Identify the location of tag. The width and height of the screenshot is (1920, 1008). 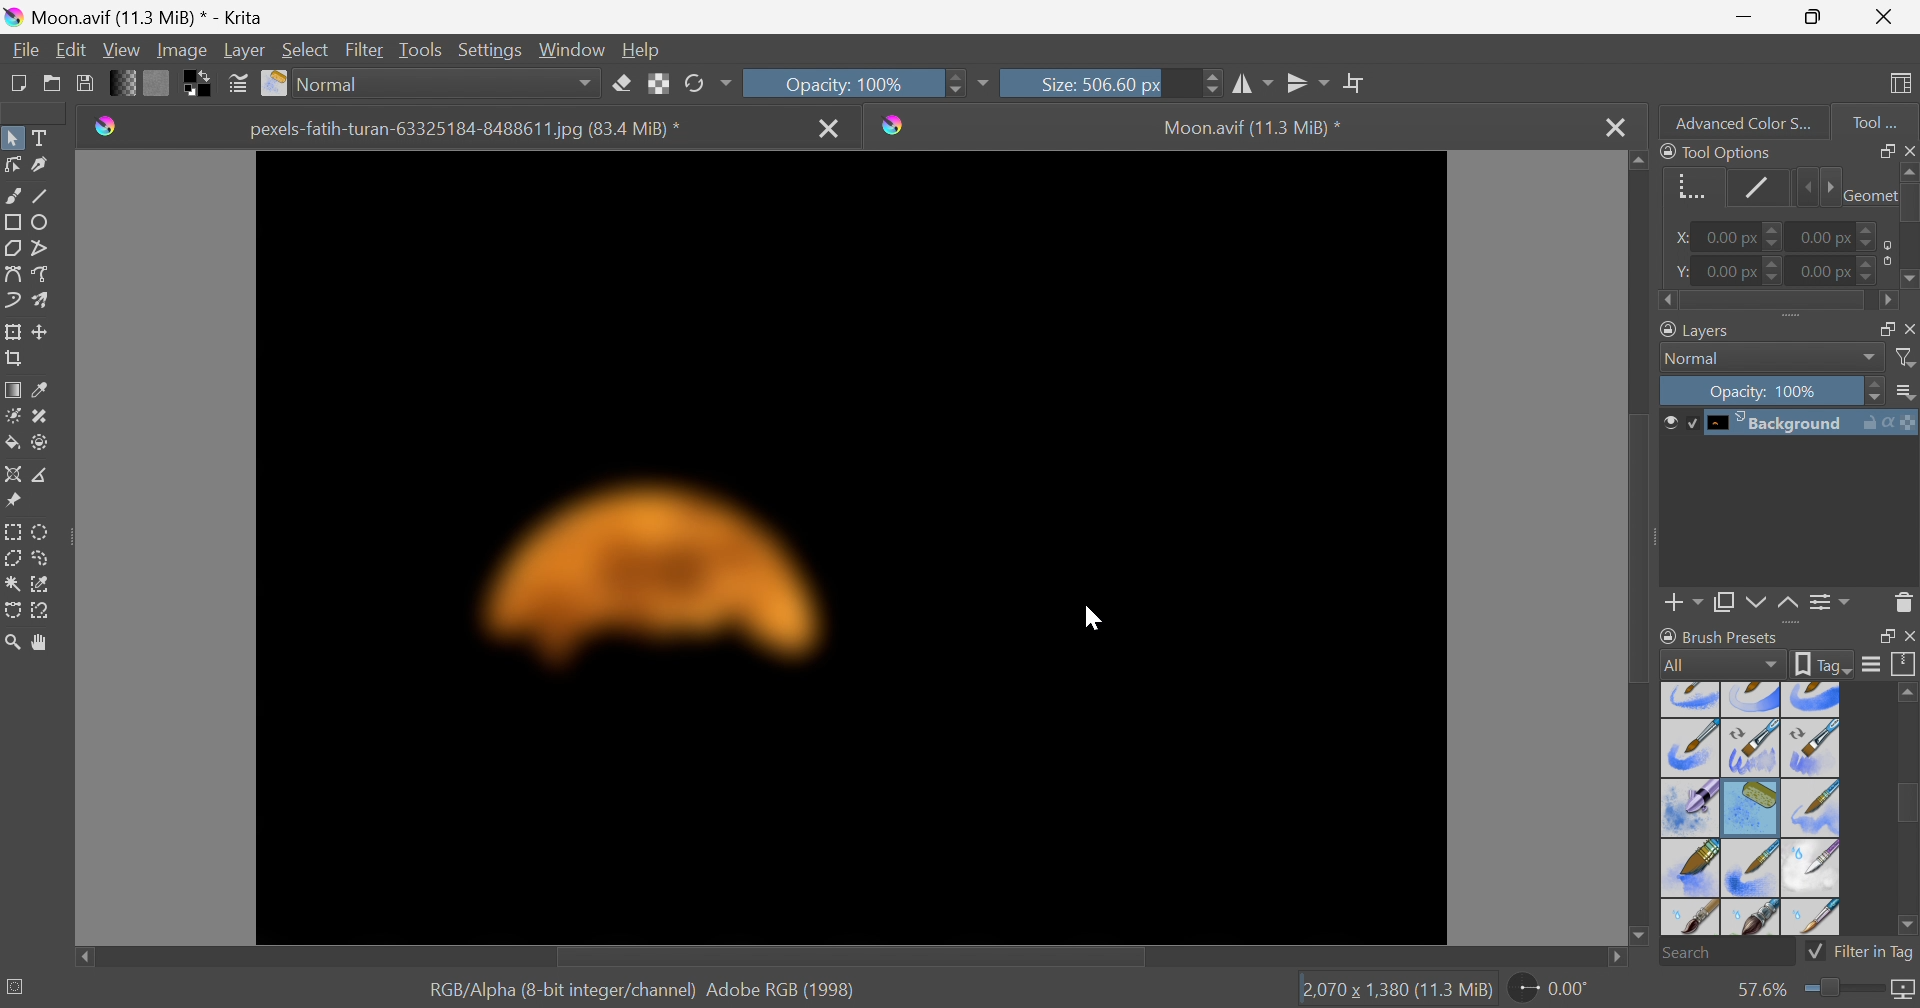
(1824, 665).